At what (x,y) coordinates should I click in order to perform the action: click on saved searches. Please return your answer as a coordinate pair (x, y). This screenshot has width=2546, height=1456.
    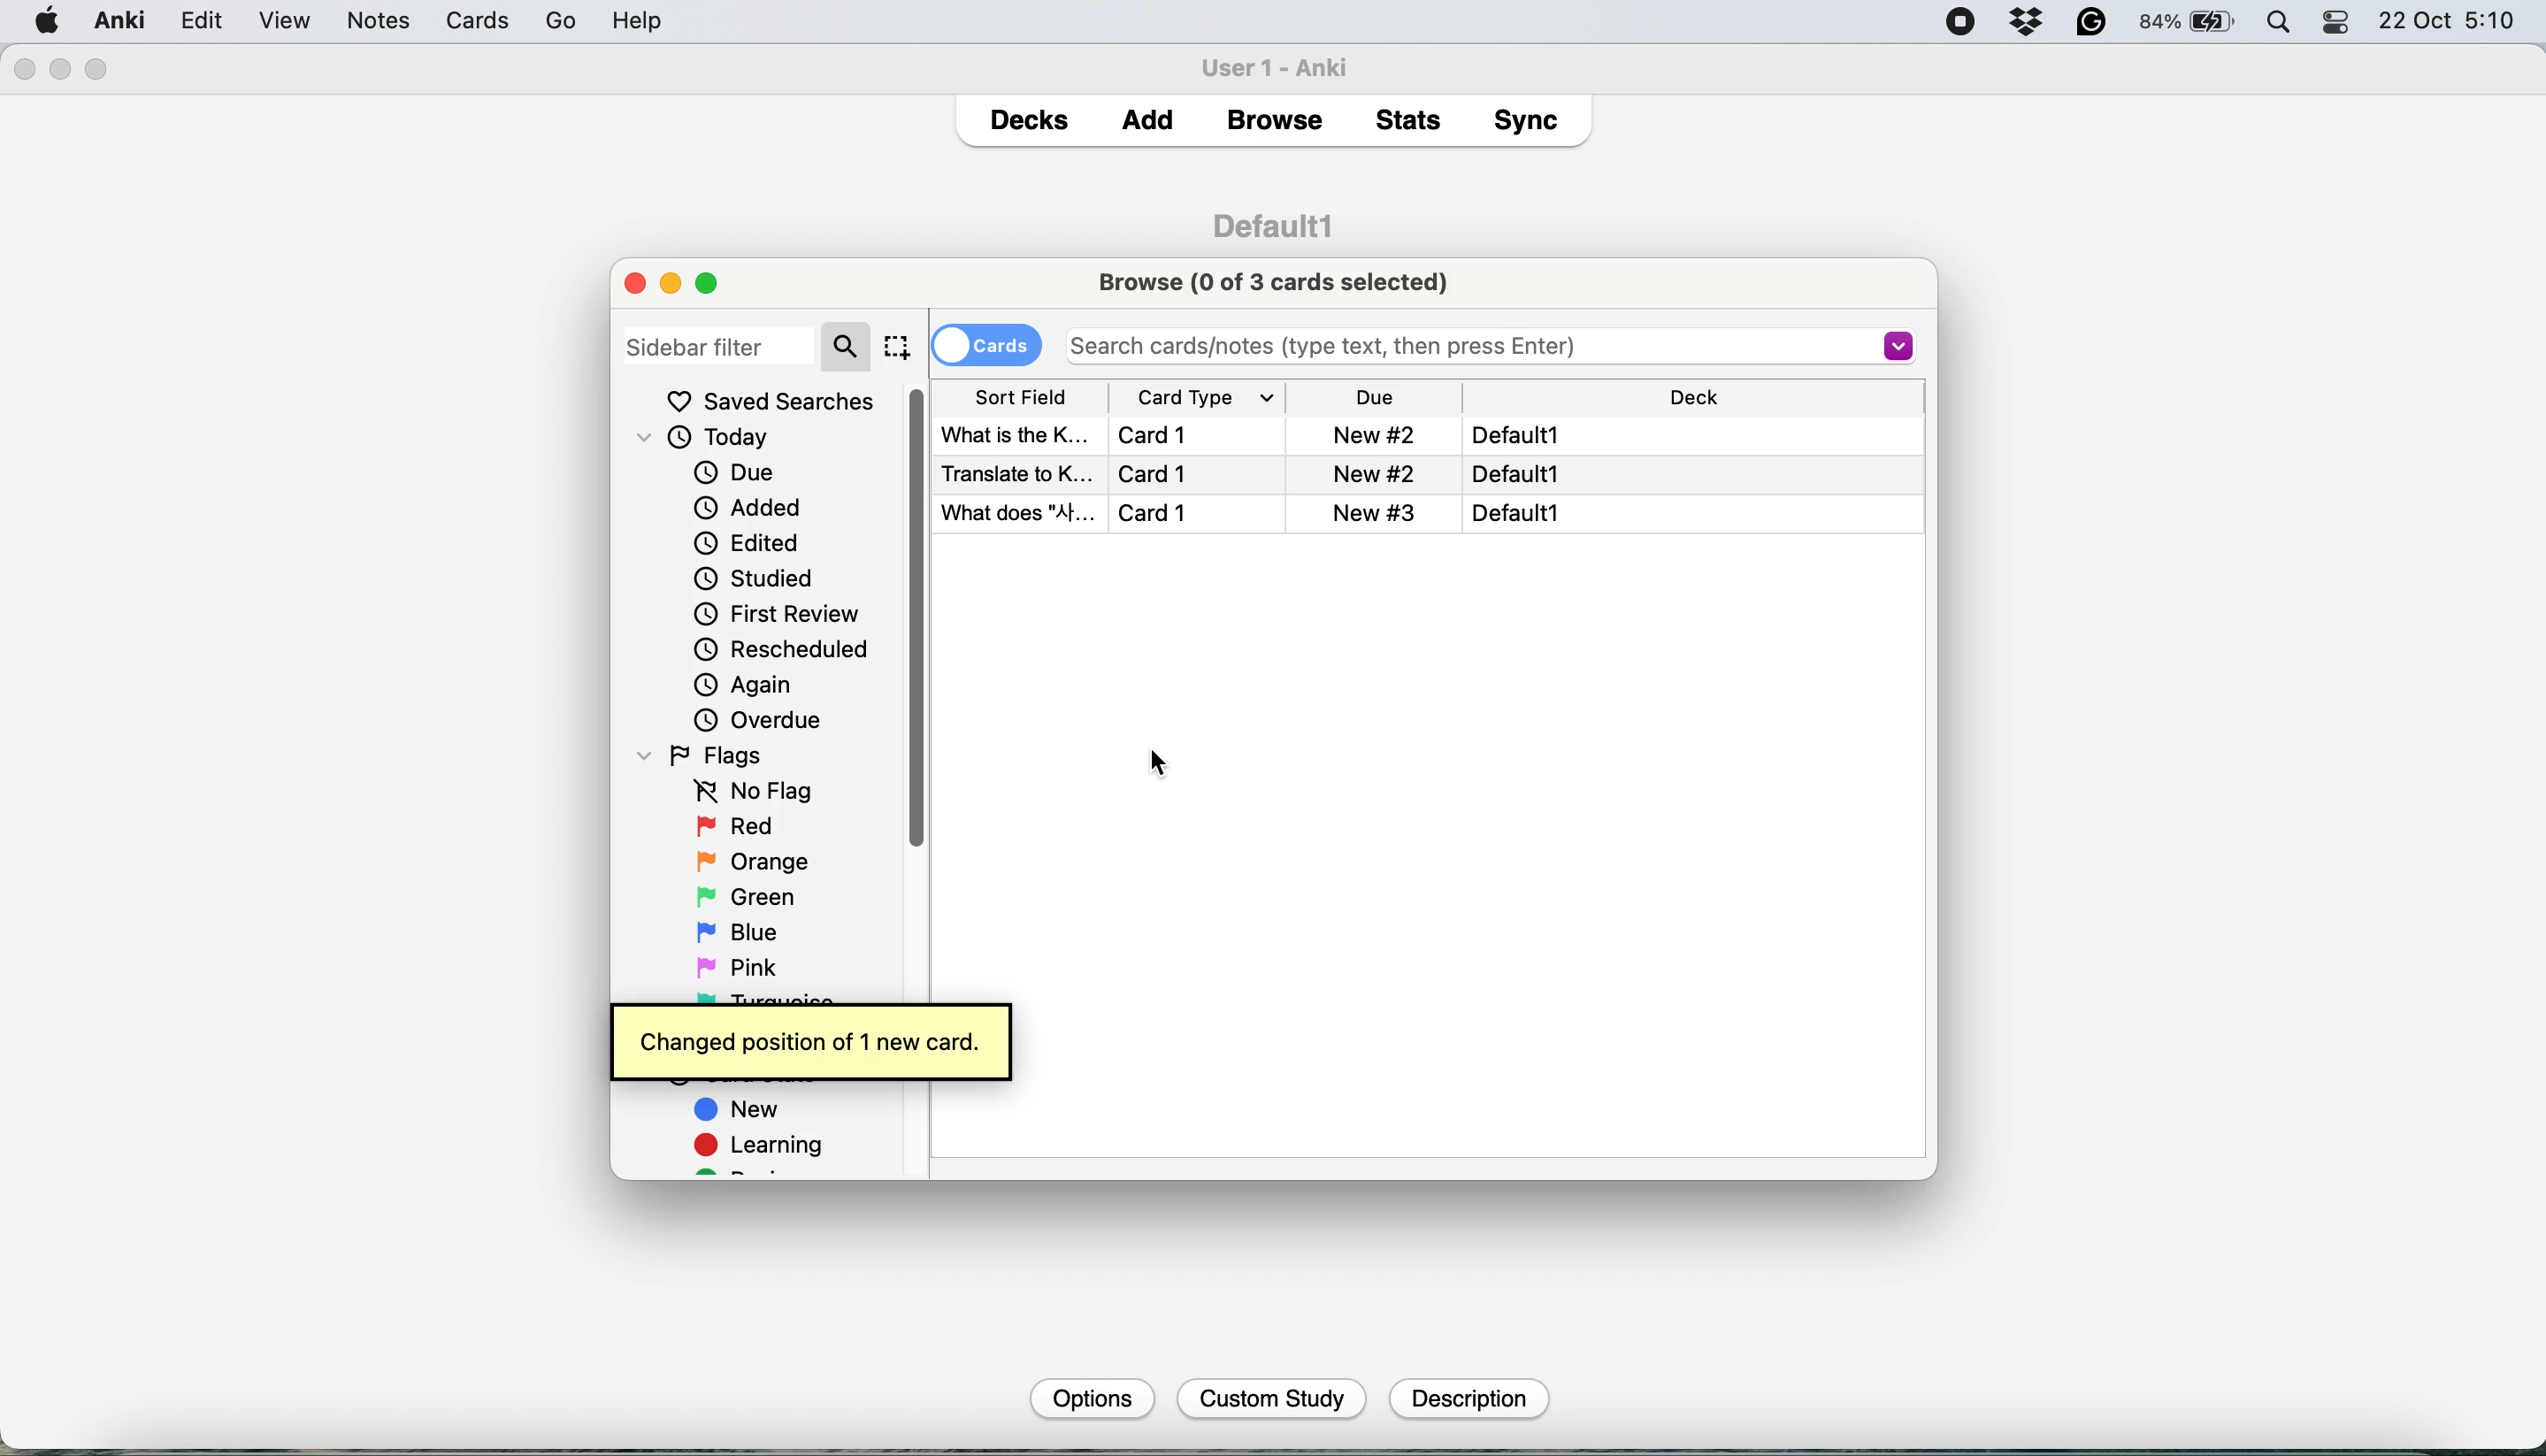
    Looking at the image, I should click on (771, 401).